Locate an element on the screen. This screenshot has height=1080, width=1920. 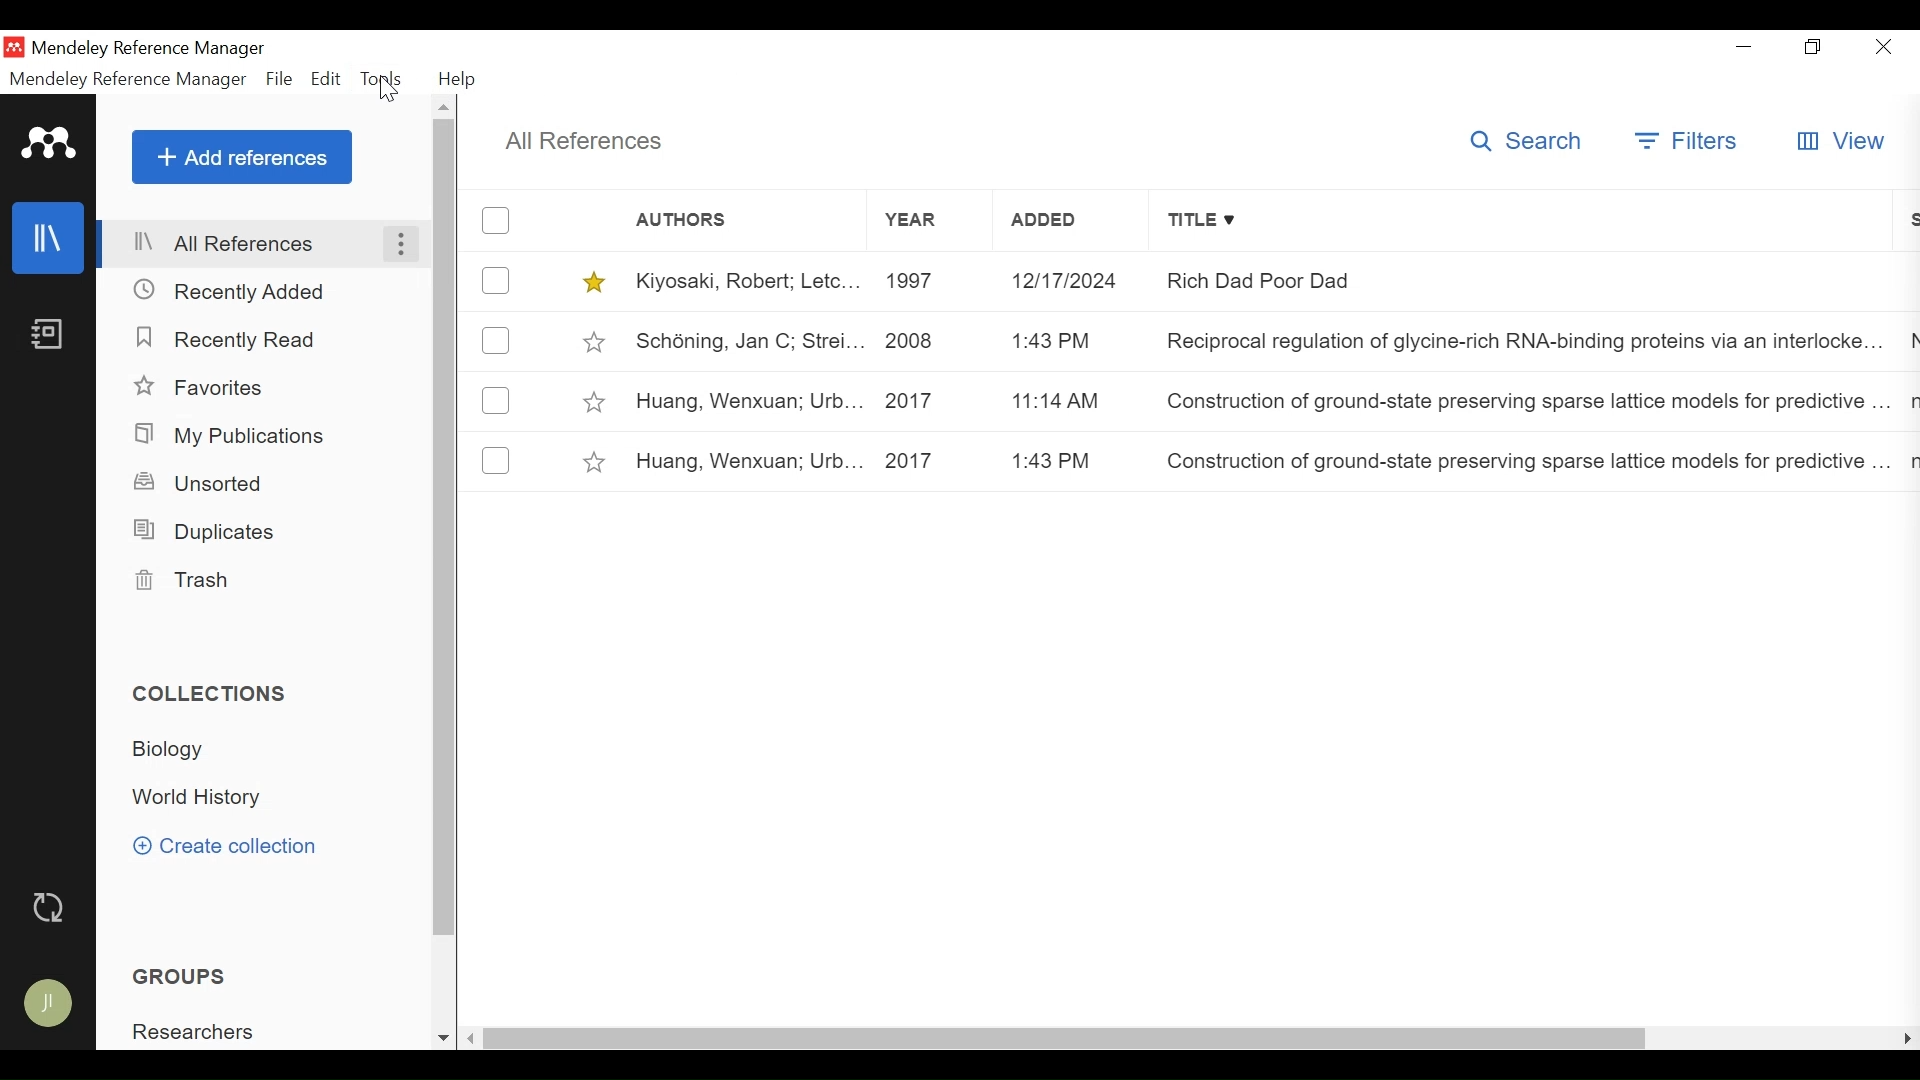
Collection is located at coordinates (205, 798).